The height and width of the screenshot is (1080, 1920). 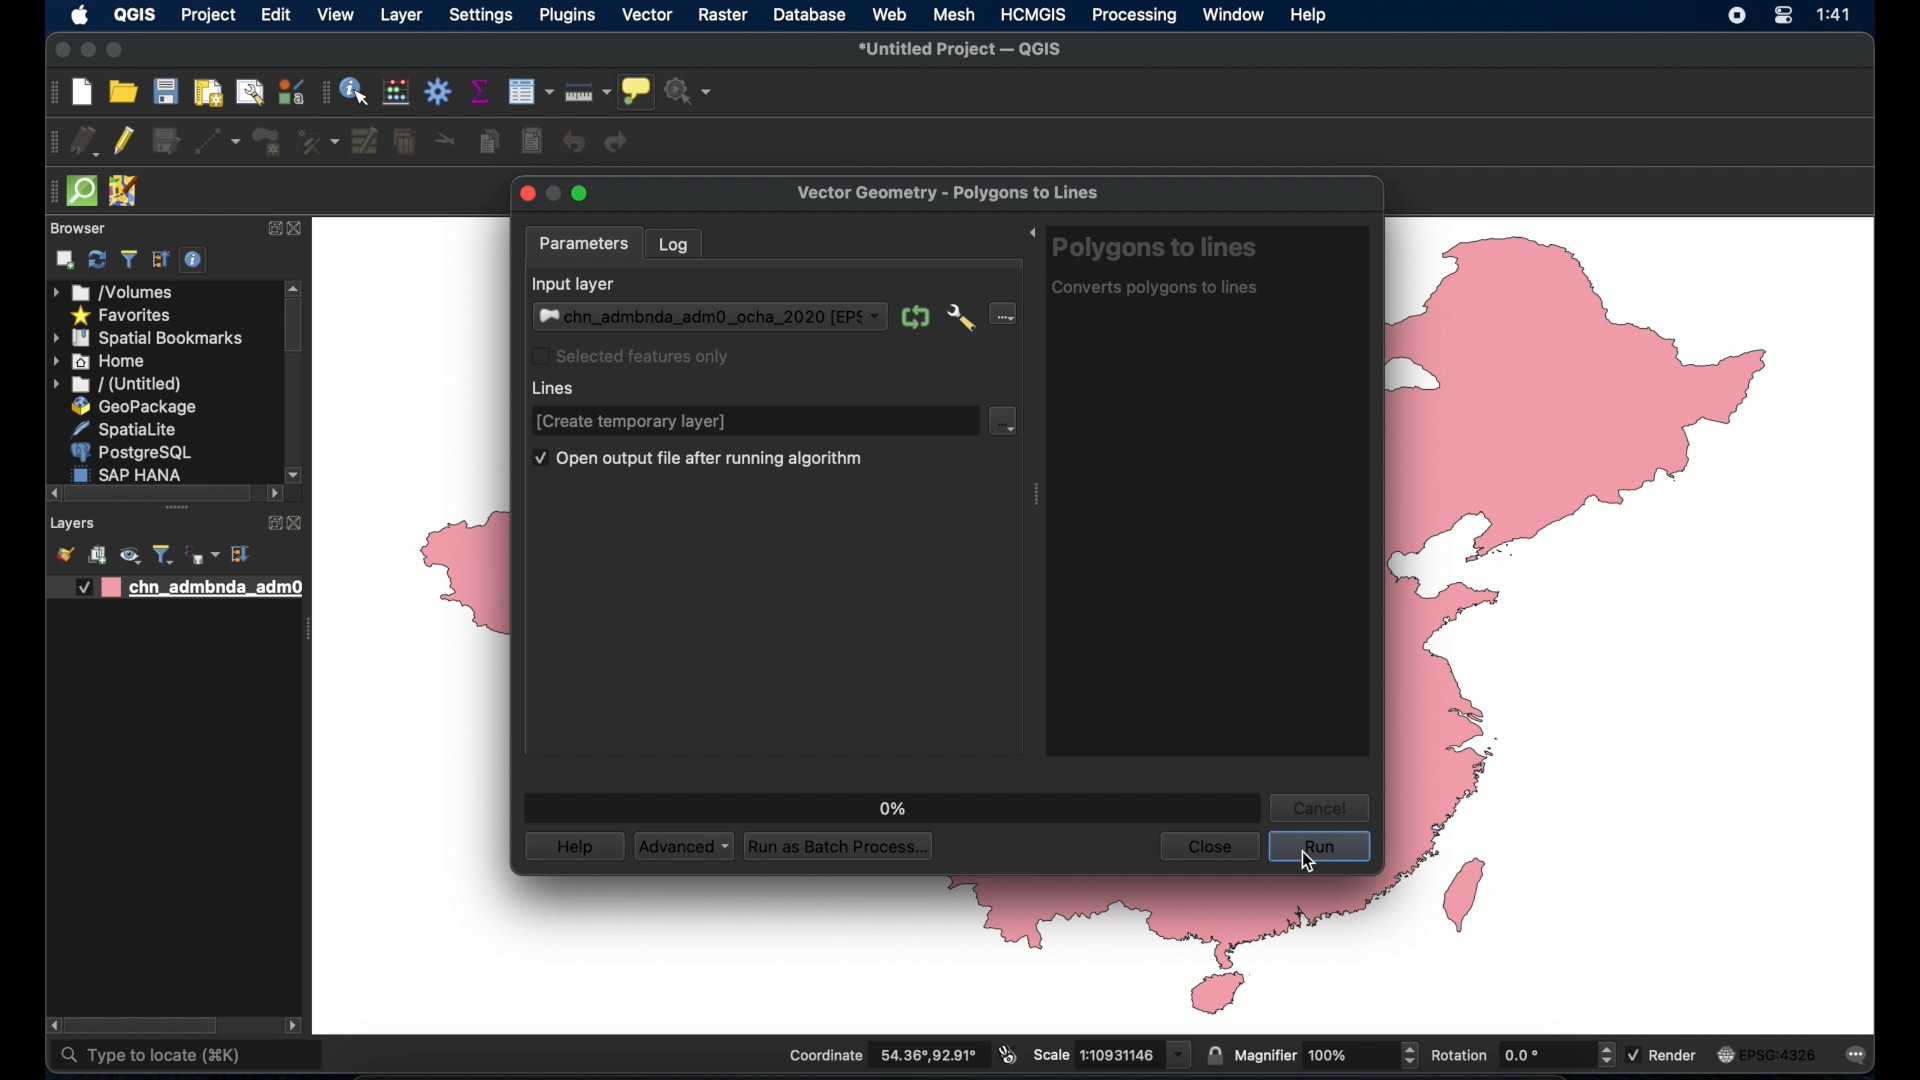 I want to click on close, so click(x=295, y=229).